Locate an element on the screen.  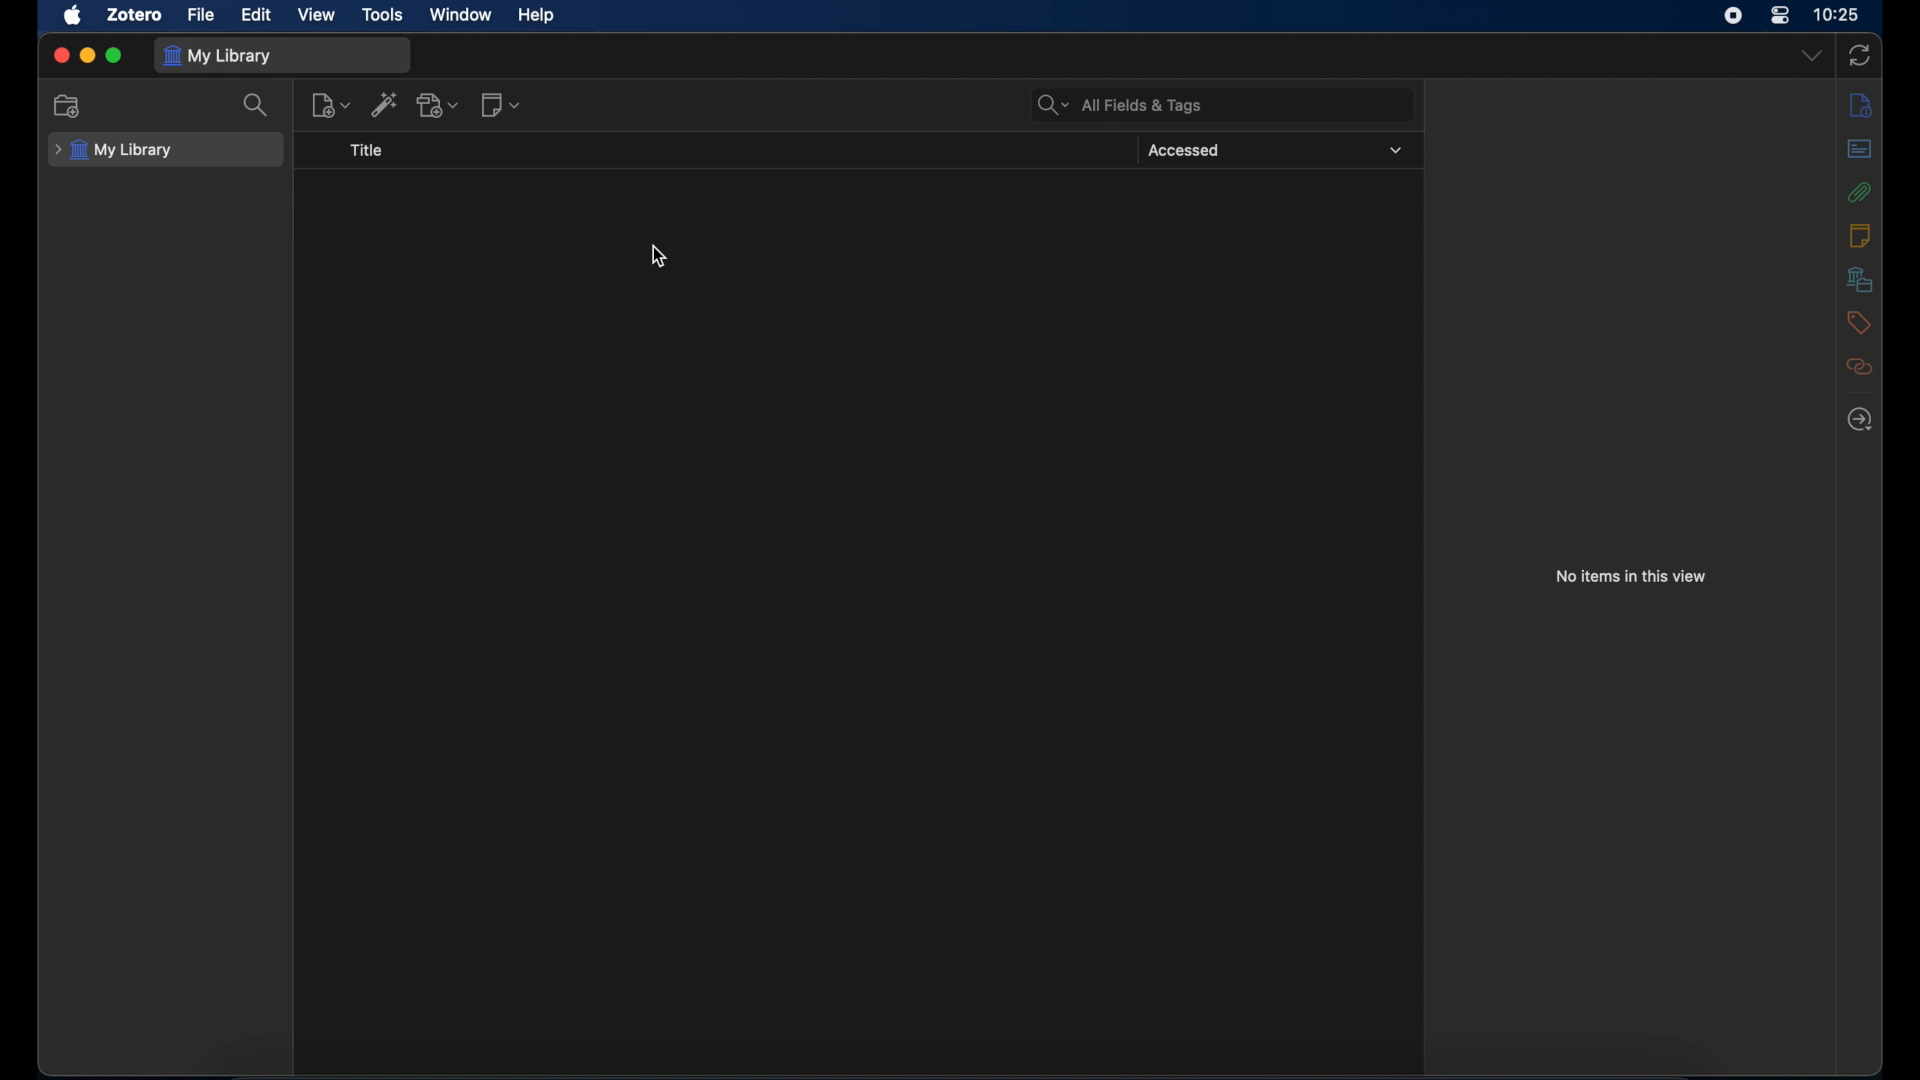
add item by identifier is located at coordinates (385, 104).